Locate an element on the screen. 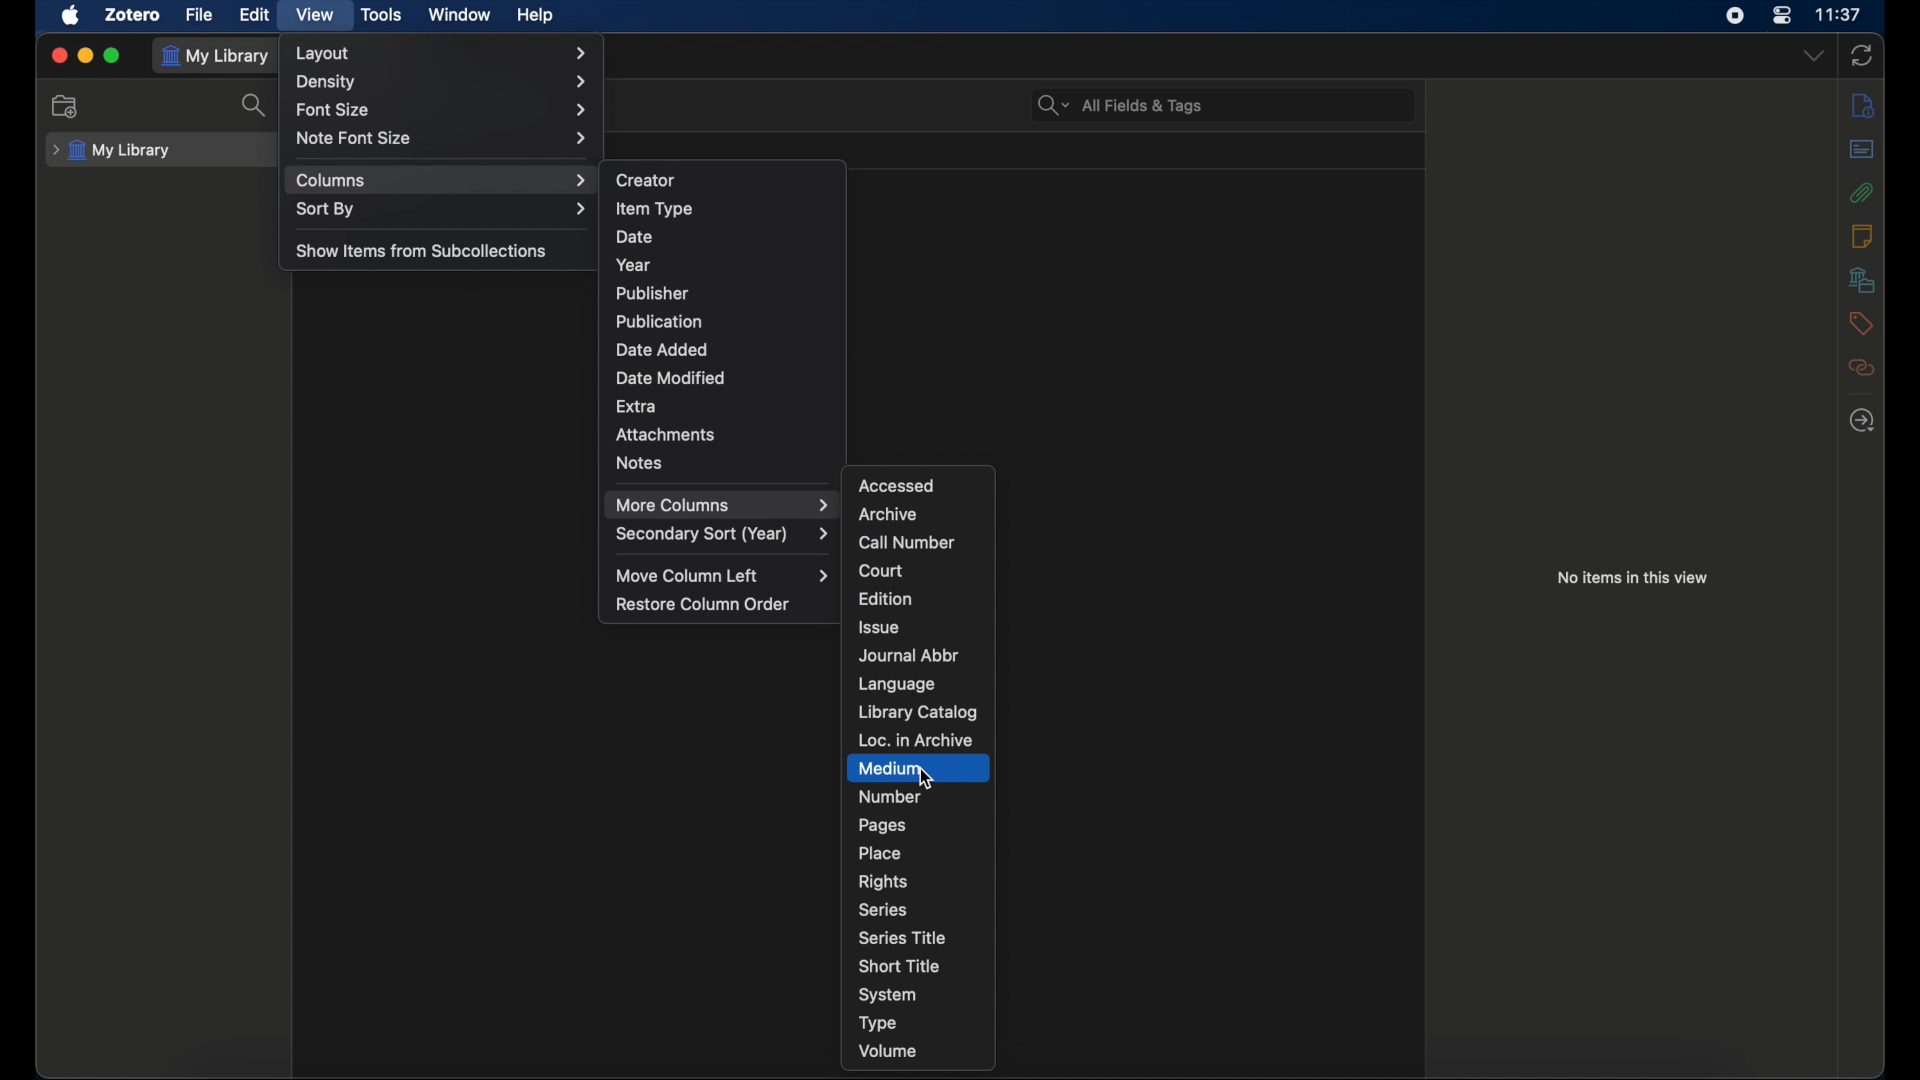 This screenshot has width=1920, height=1080. density is located at coordinates (442, 81).